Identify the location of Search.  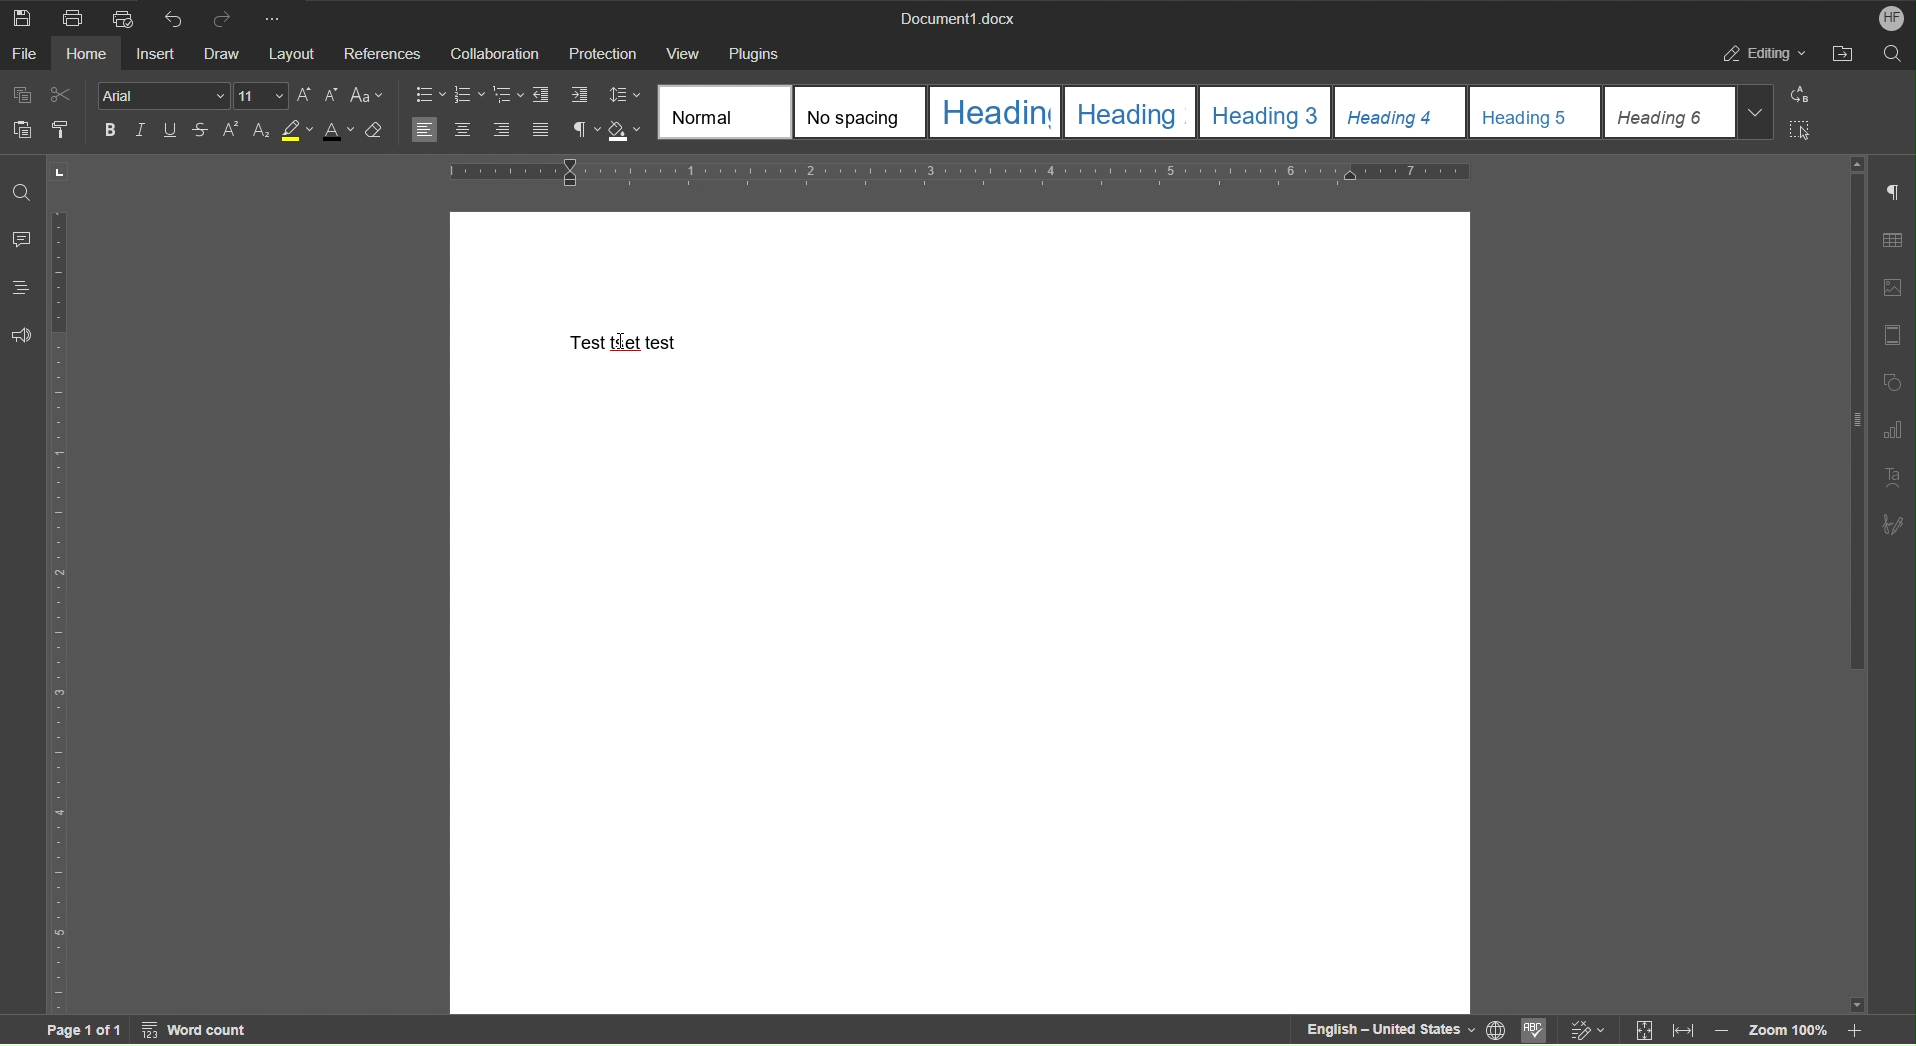
(1891, 52).